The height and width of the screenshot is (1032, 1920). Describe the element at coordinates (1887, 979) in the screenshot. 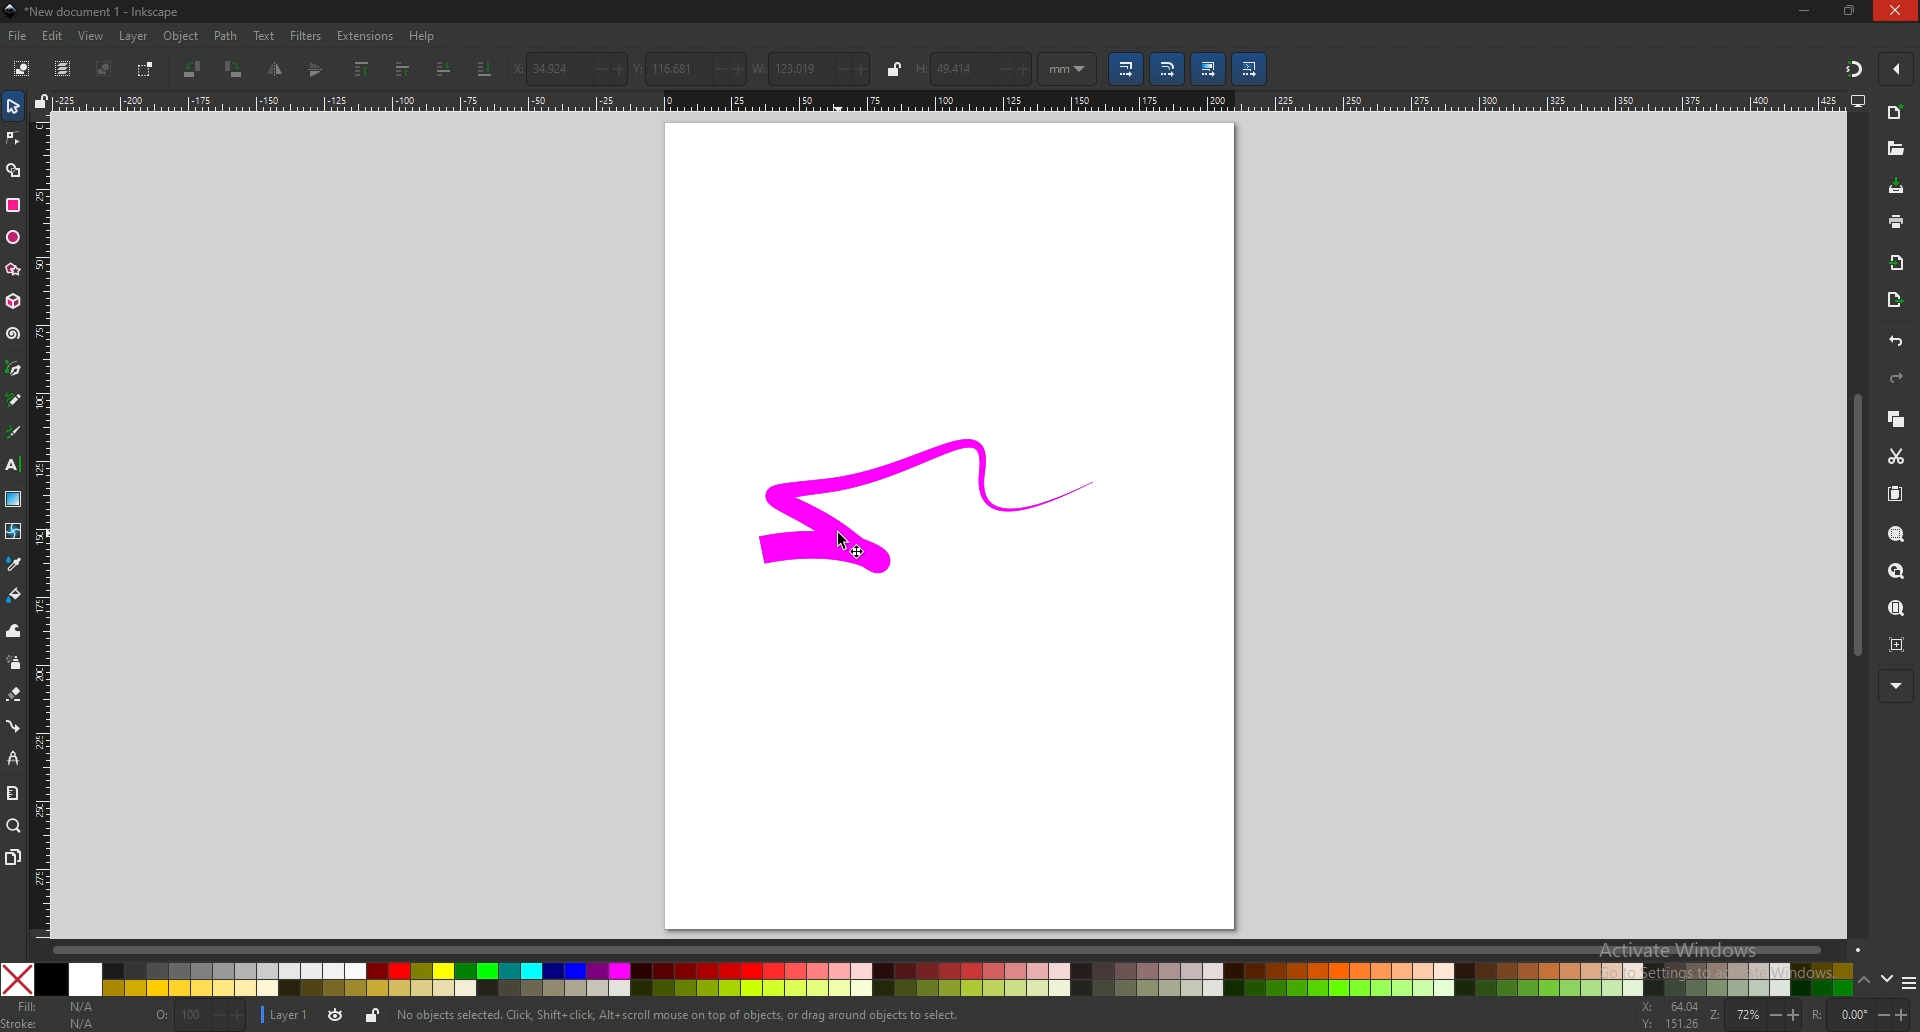

I see `down` at that location.